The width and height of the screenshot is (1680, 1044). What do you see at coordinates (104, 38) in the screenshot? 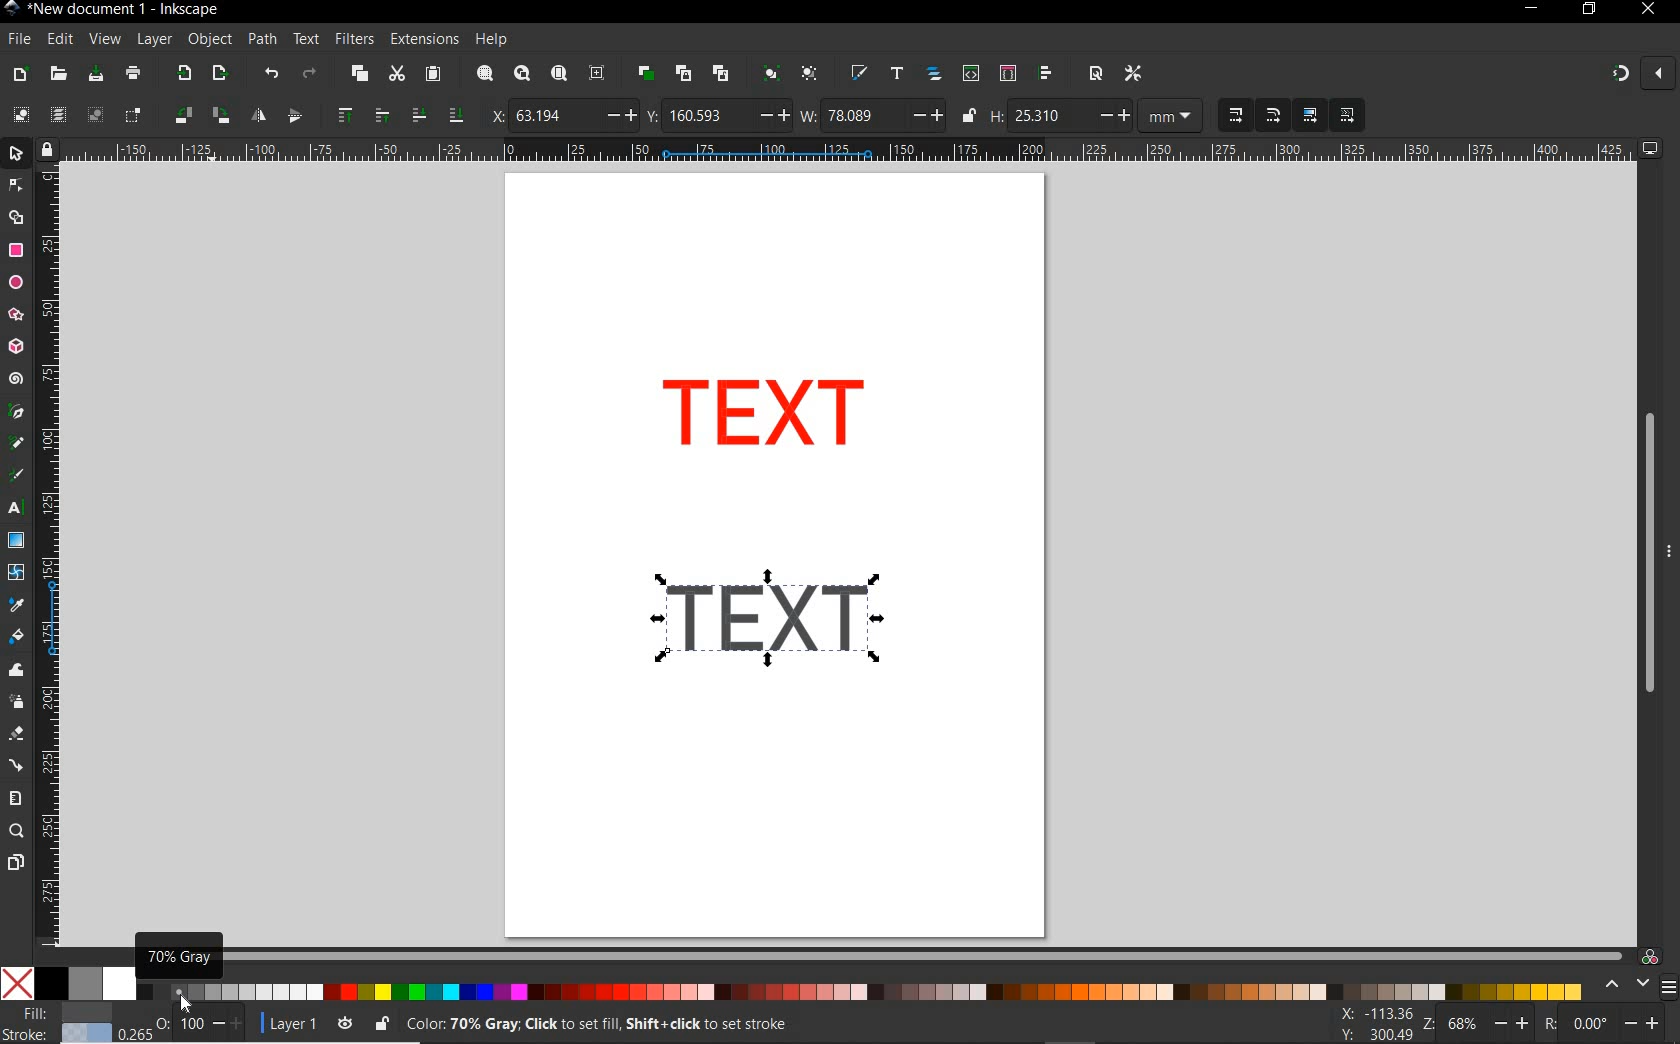
I see `view` at bounding box center [104, 38].